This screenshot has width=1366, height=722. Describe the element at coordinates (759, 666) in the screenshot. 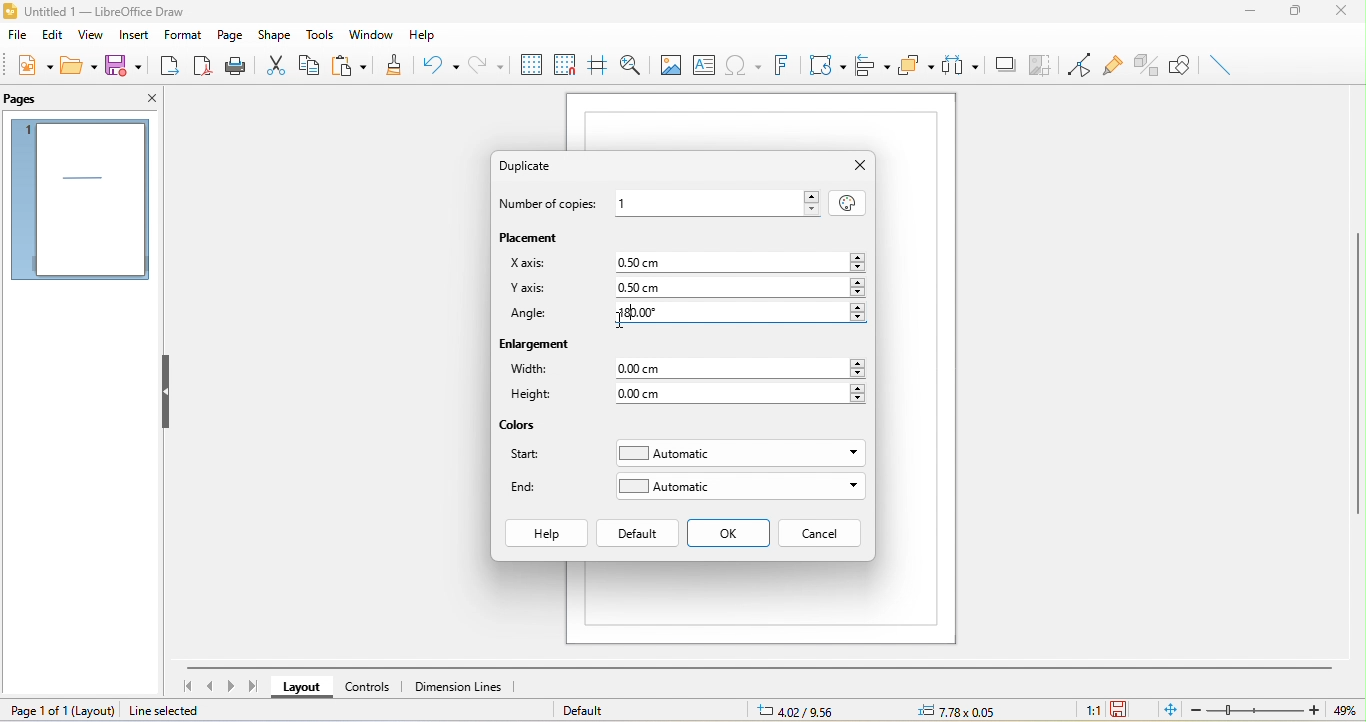

I see `horizontal scroll bar` at that location.